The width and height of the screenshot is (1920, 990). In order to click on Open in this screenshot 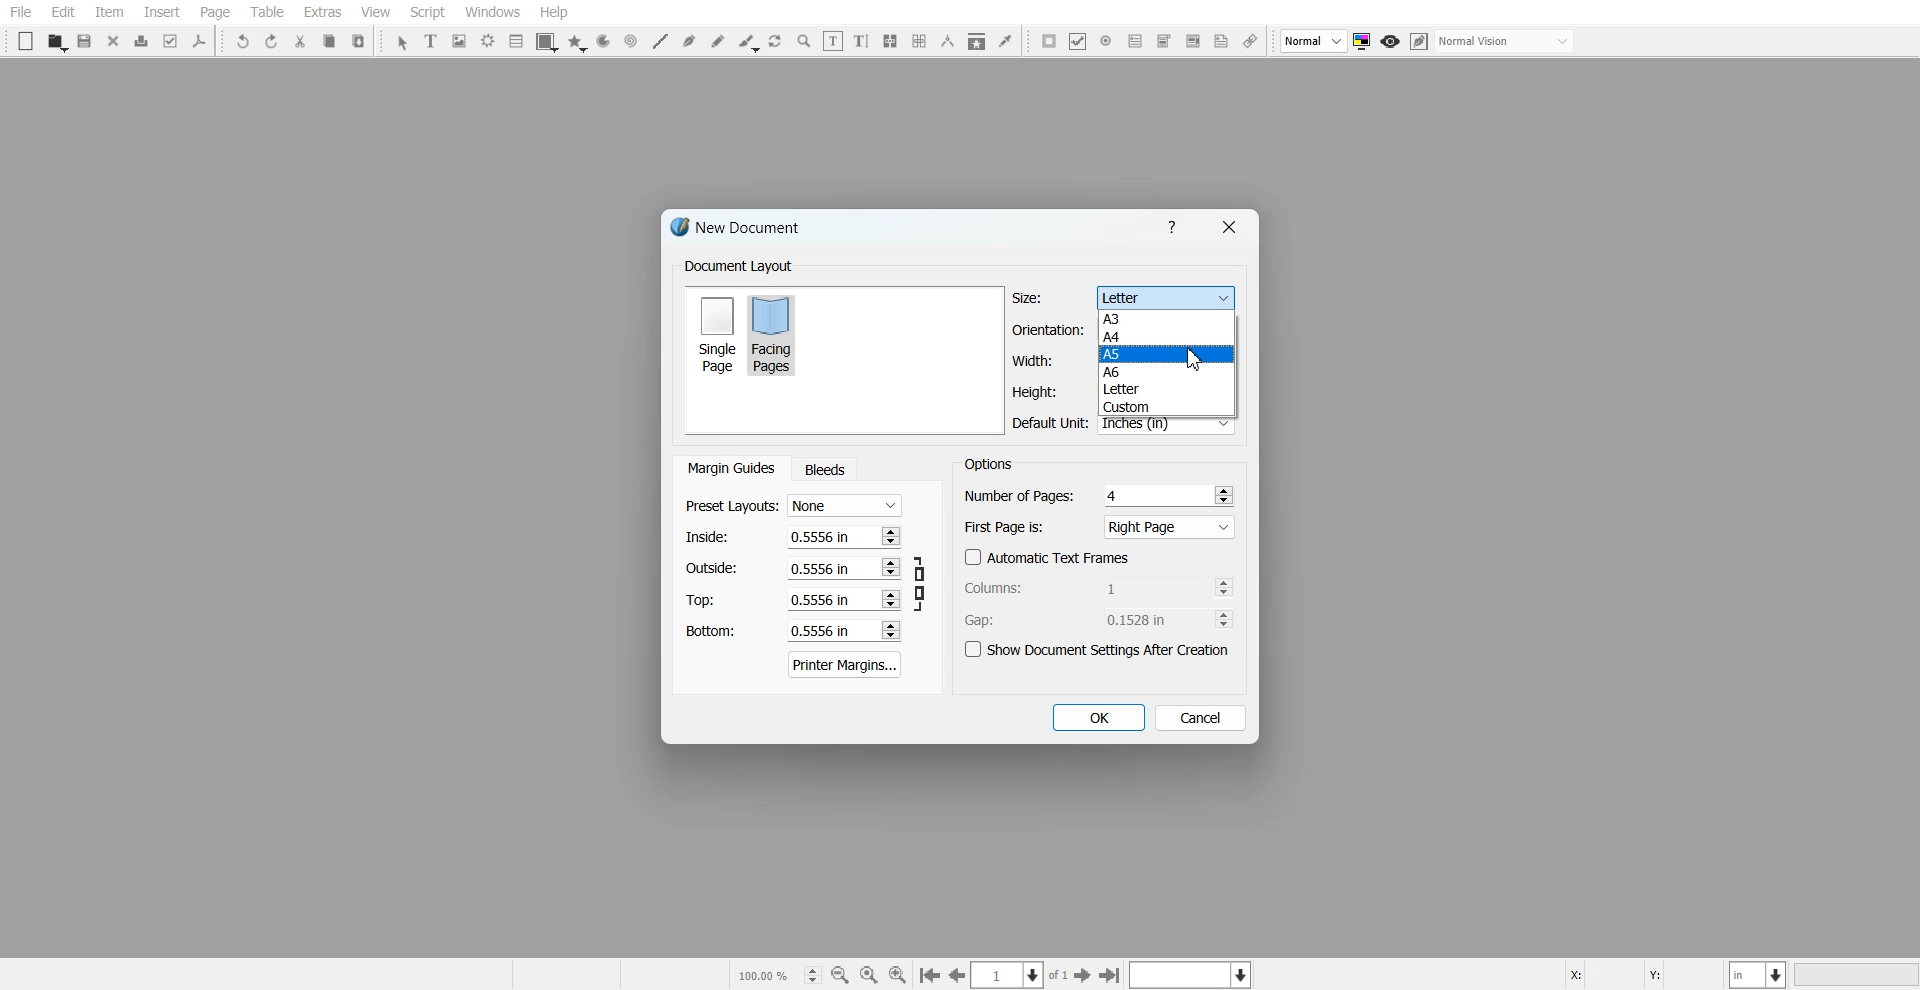, I will do `click(56, 42)`.